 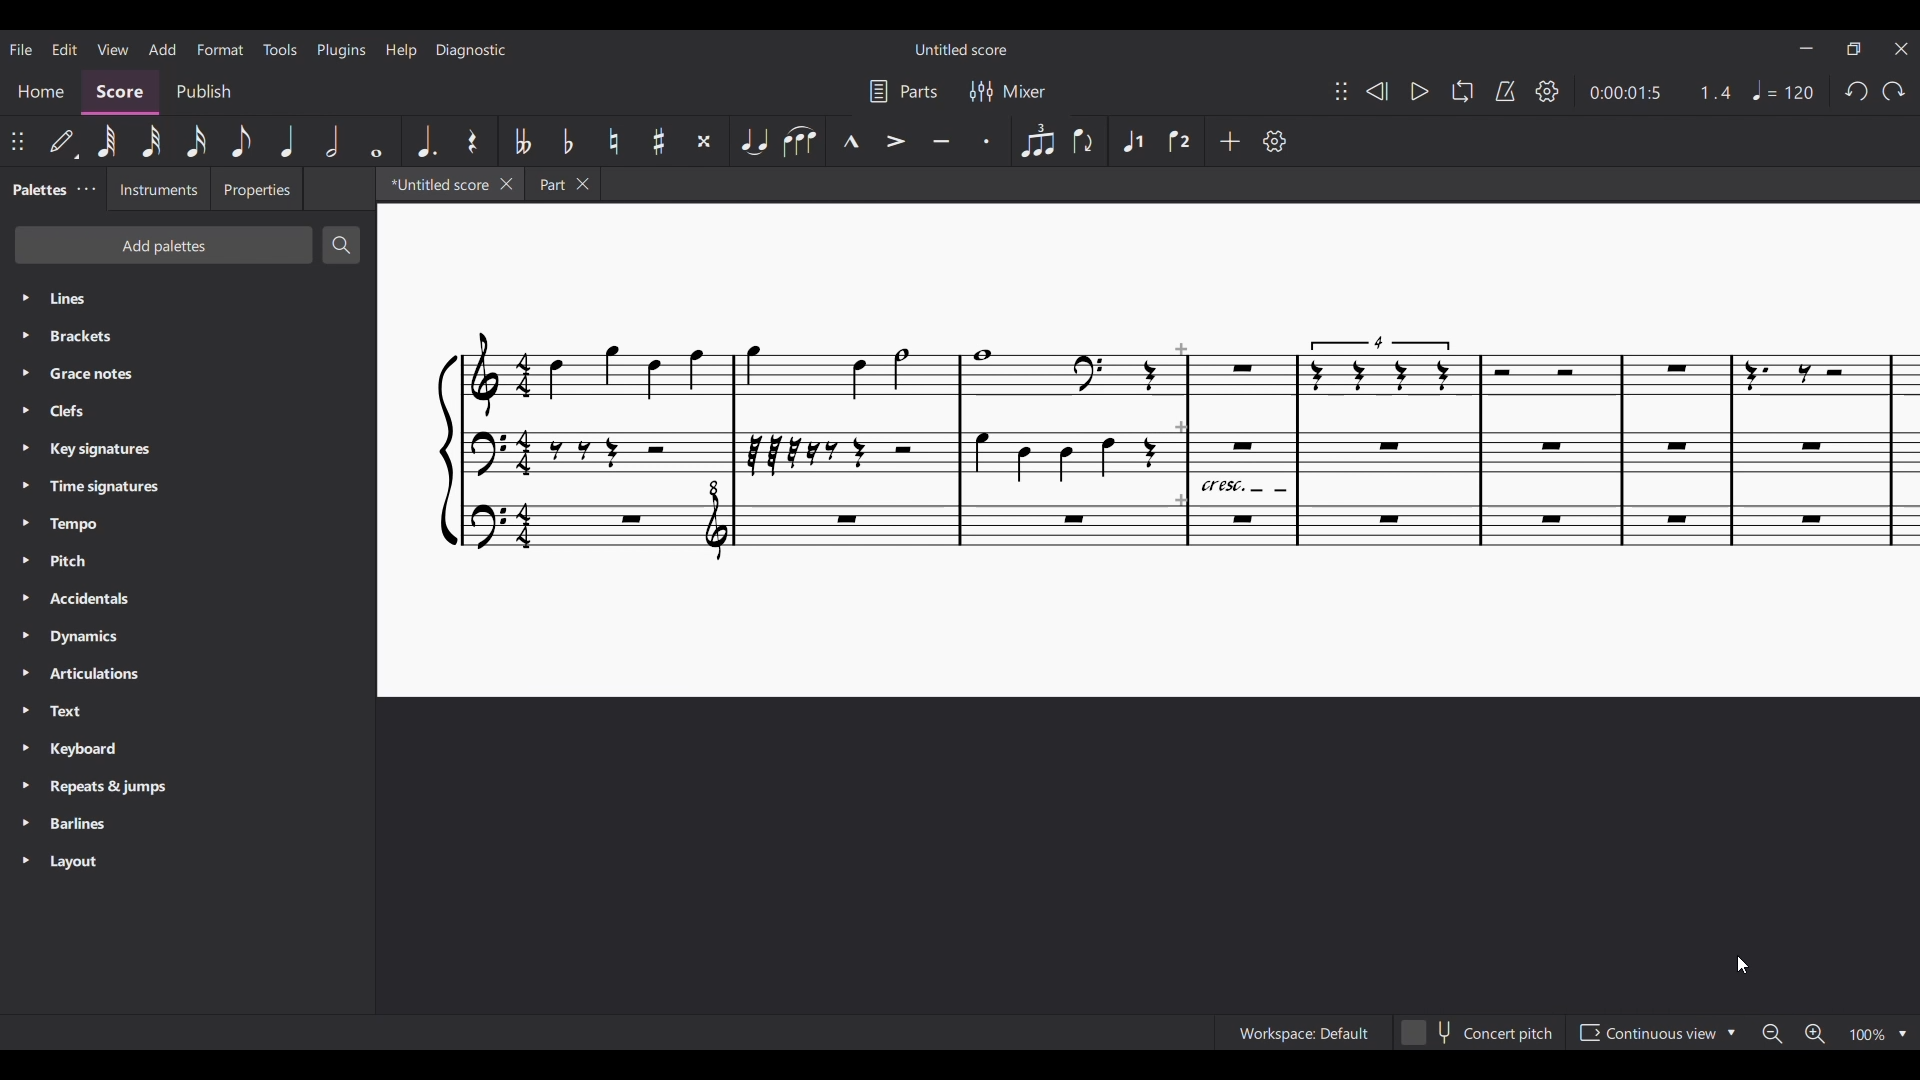 What do you see at coordinates (209, 582) in the screenshot?
I see `List of palettes` at bounding box center [209, 582].